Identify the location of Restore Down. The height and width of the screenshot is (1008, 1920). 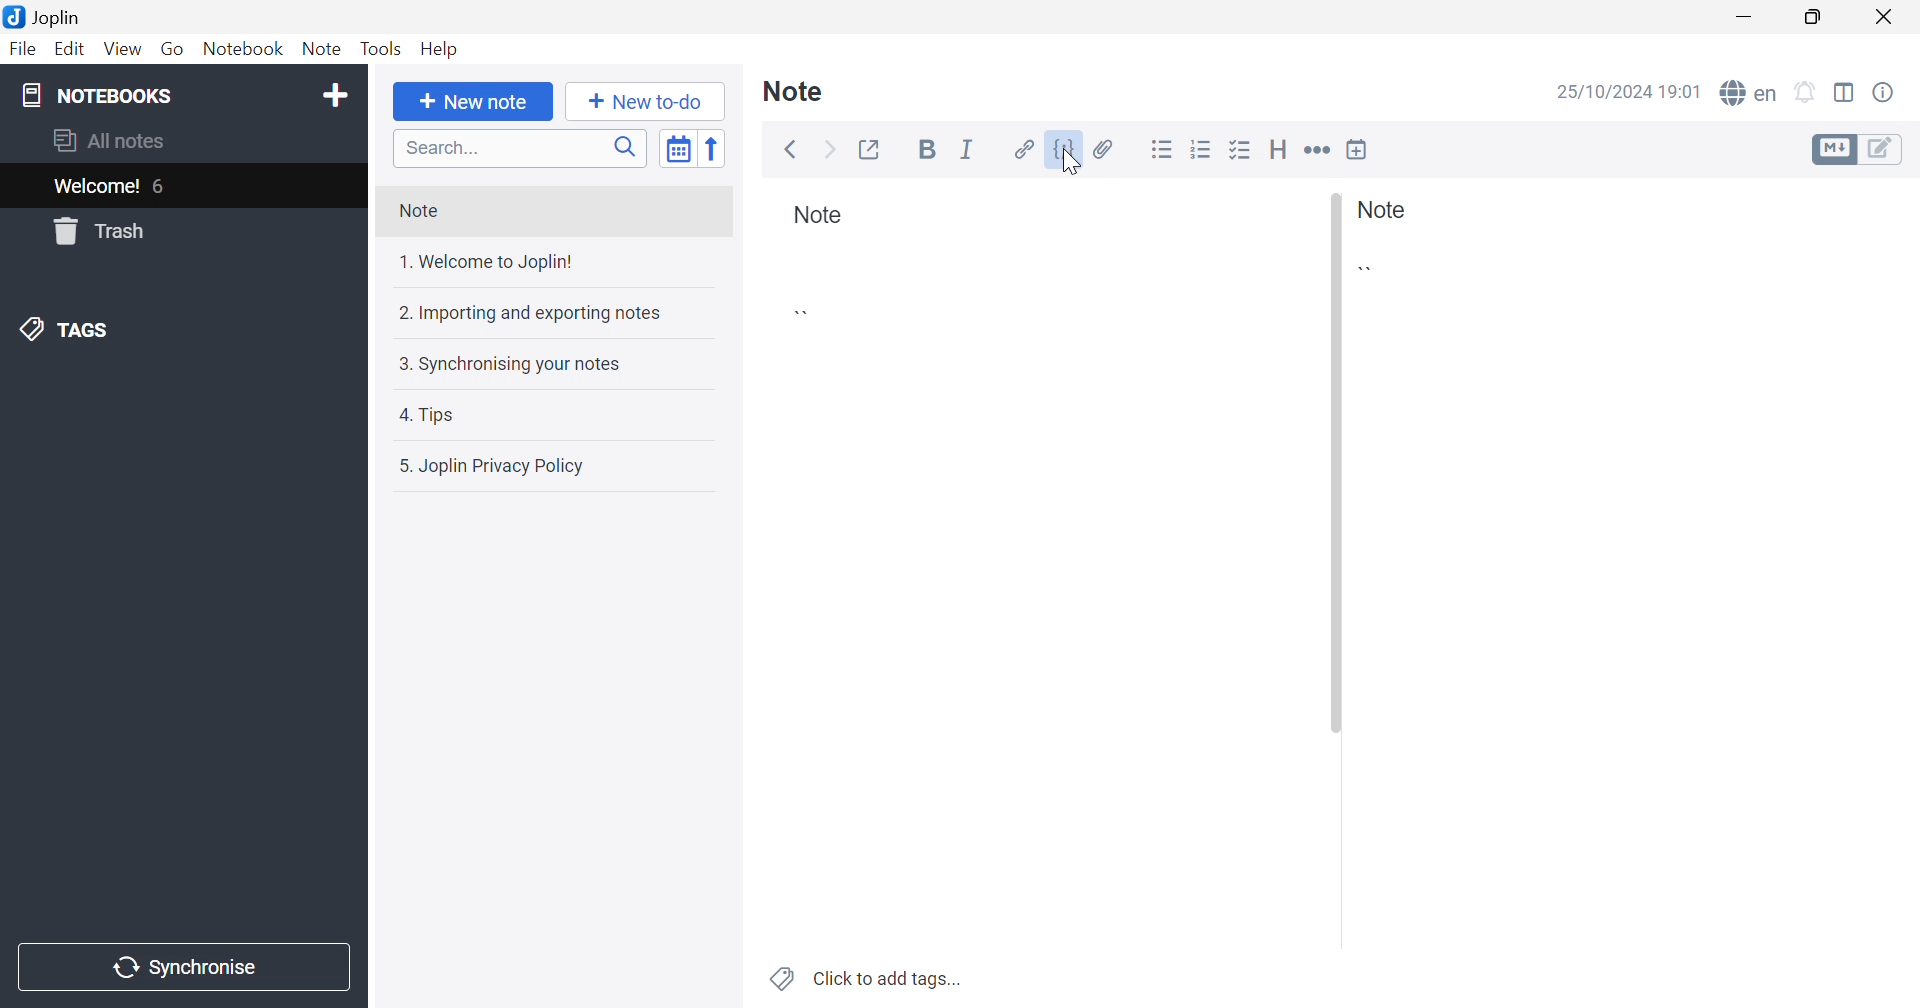
(1814, 20).